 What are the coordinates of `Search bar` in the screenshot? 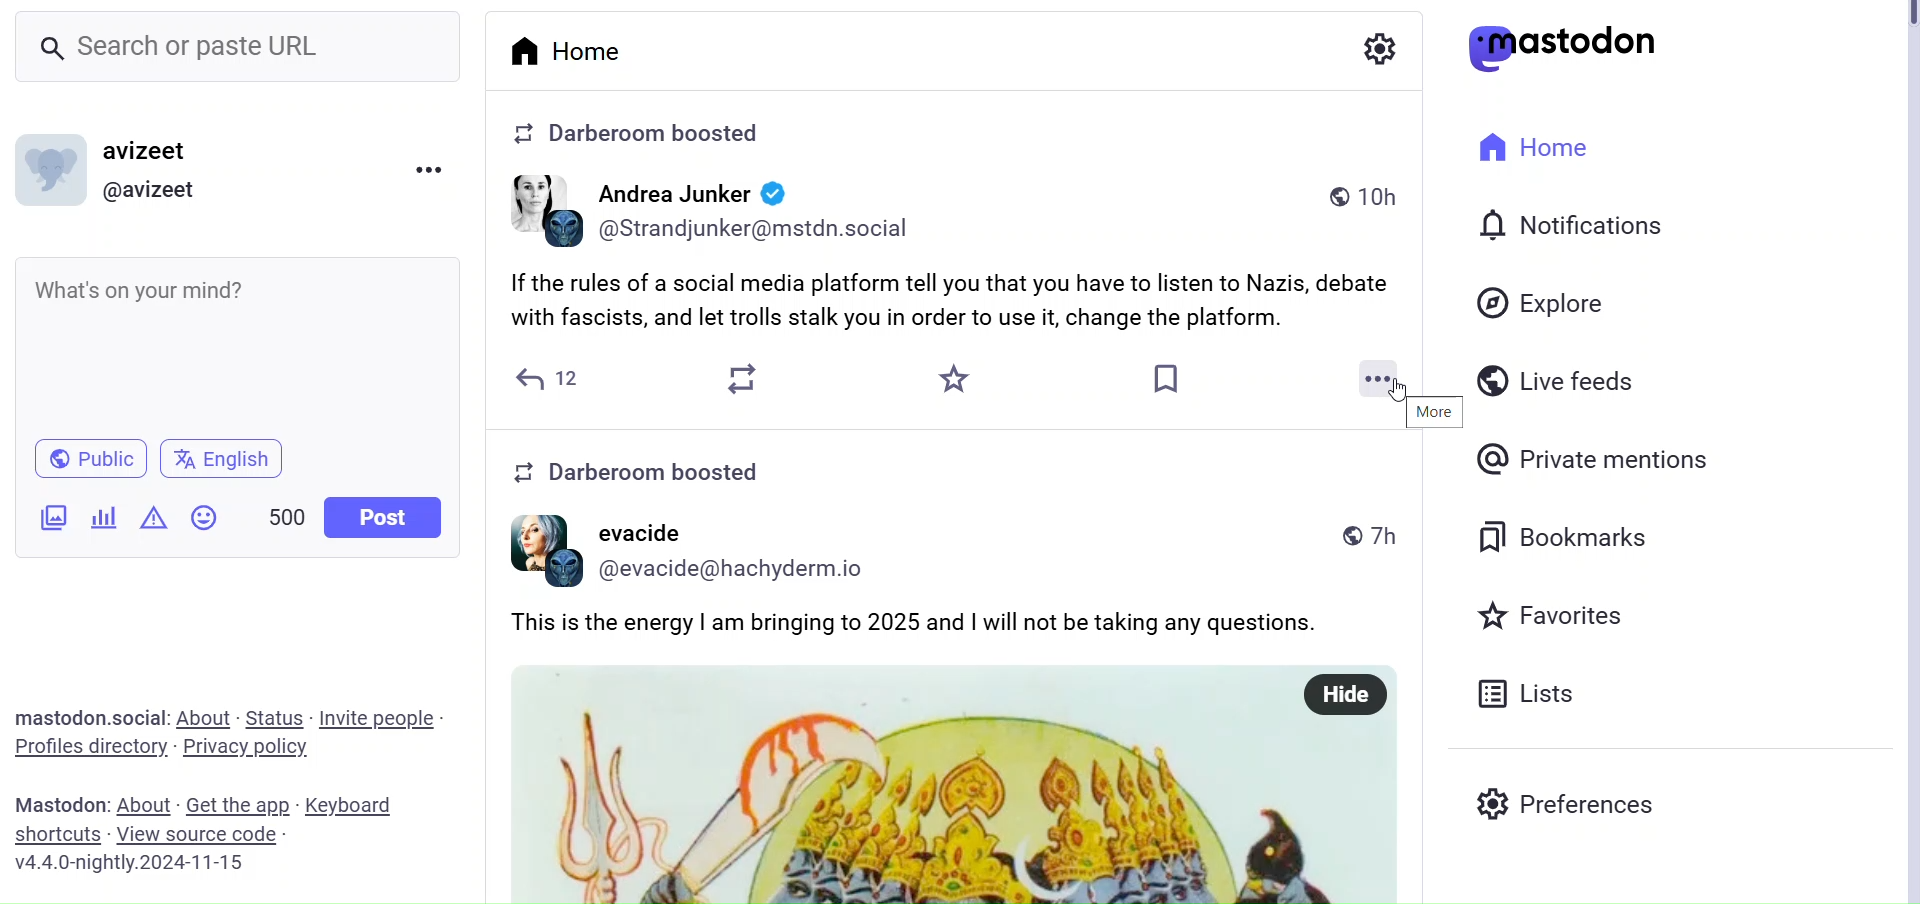 It's located at (234, 45).